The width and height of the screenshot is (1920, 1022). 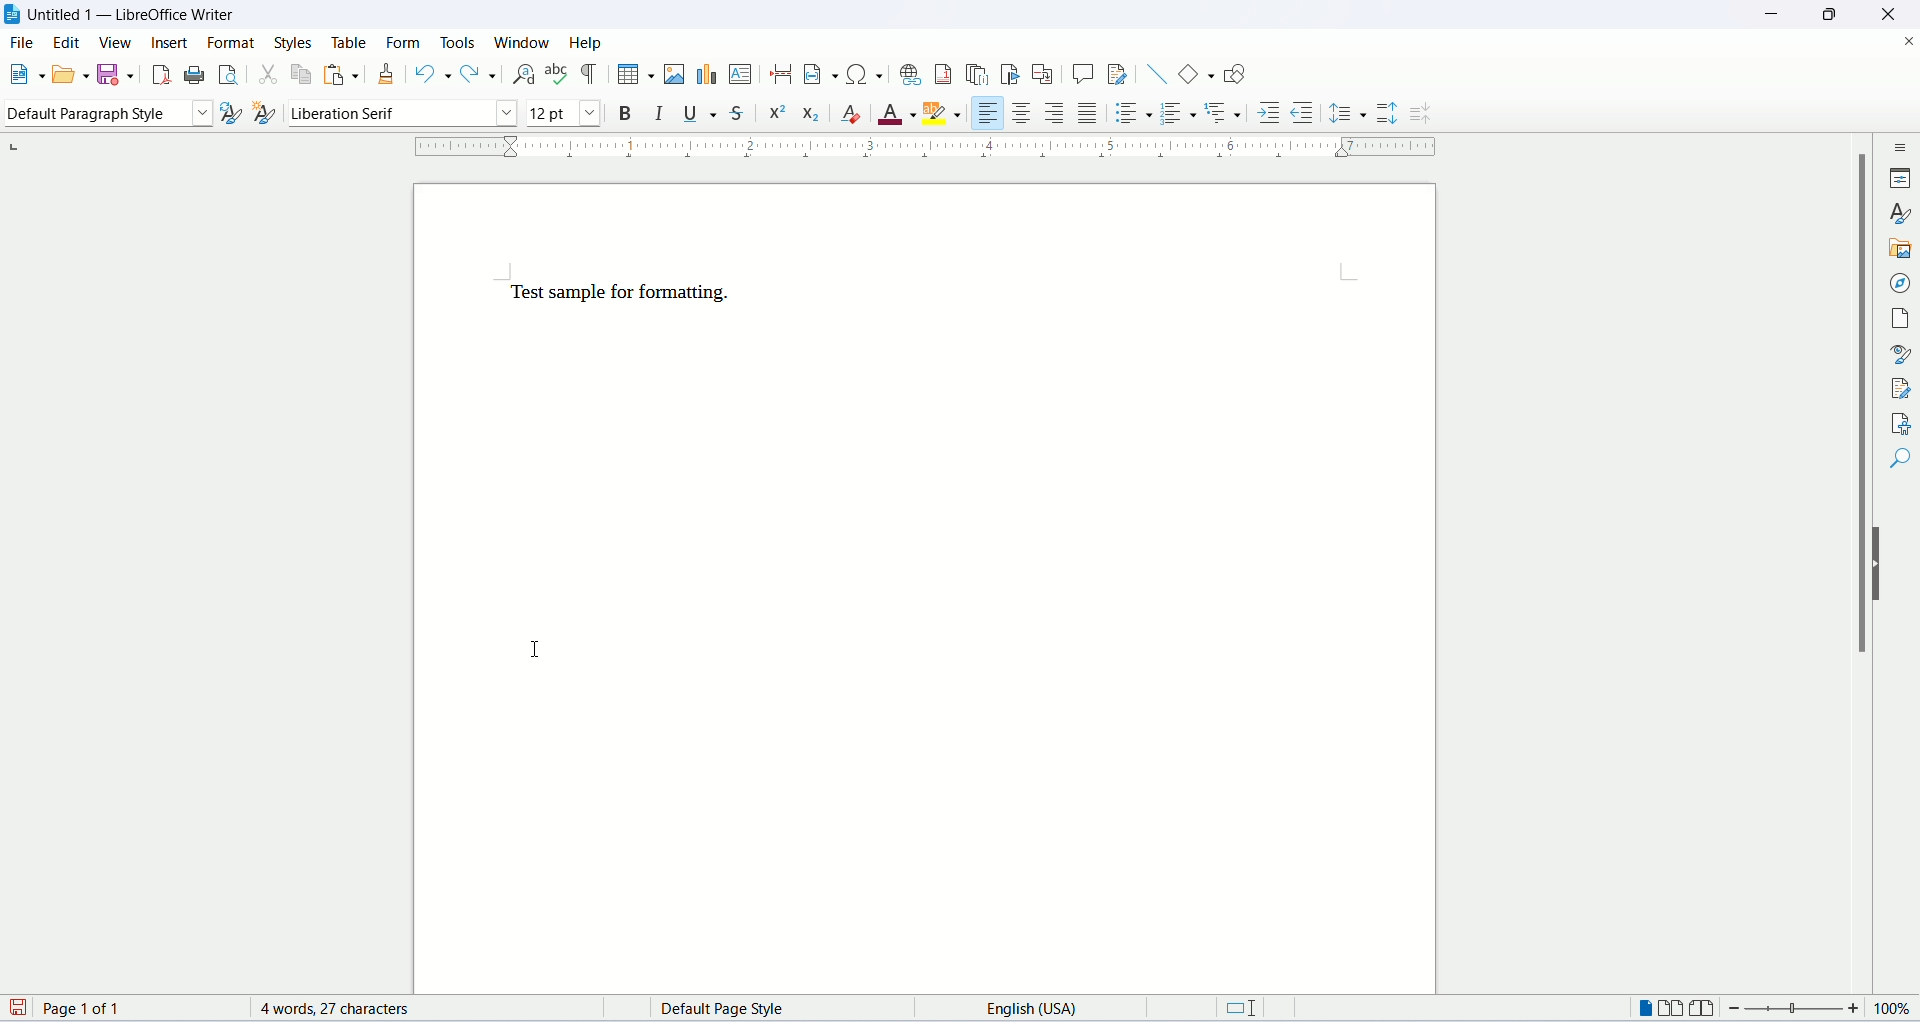 What do you see at coordinates (265, 72) in the screenshot?
I see `cut` at bounding box center [265, 72].